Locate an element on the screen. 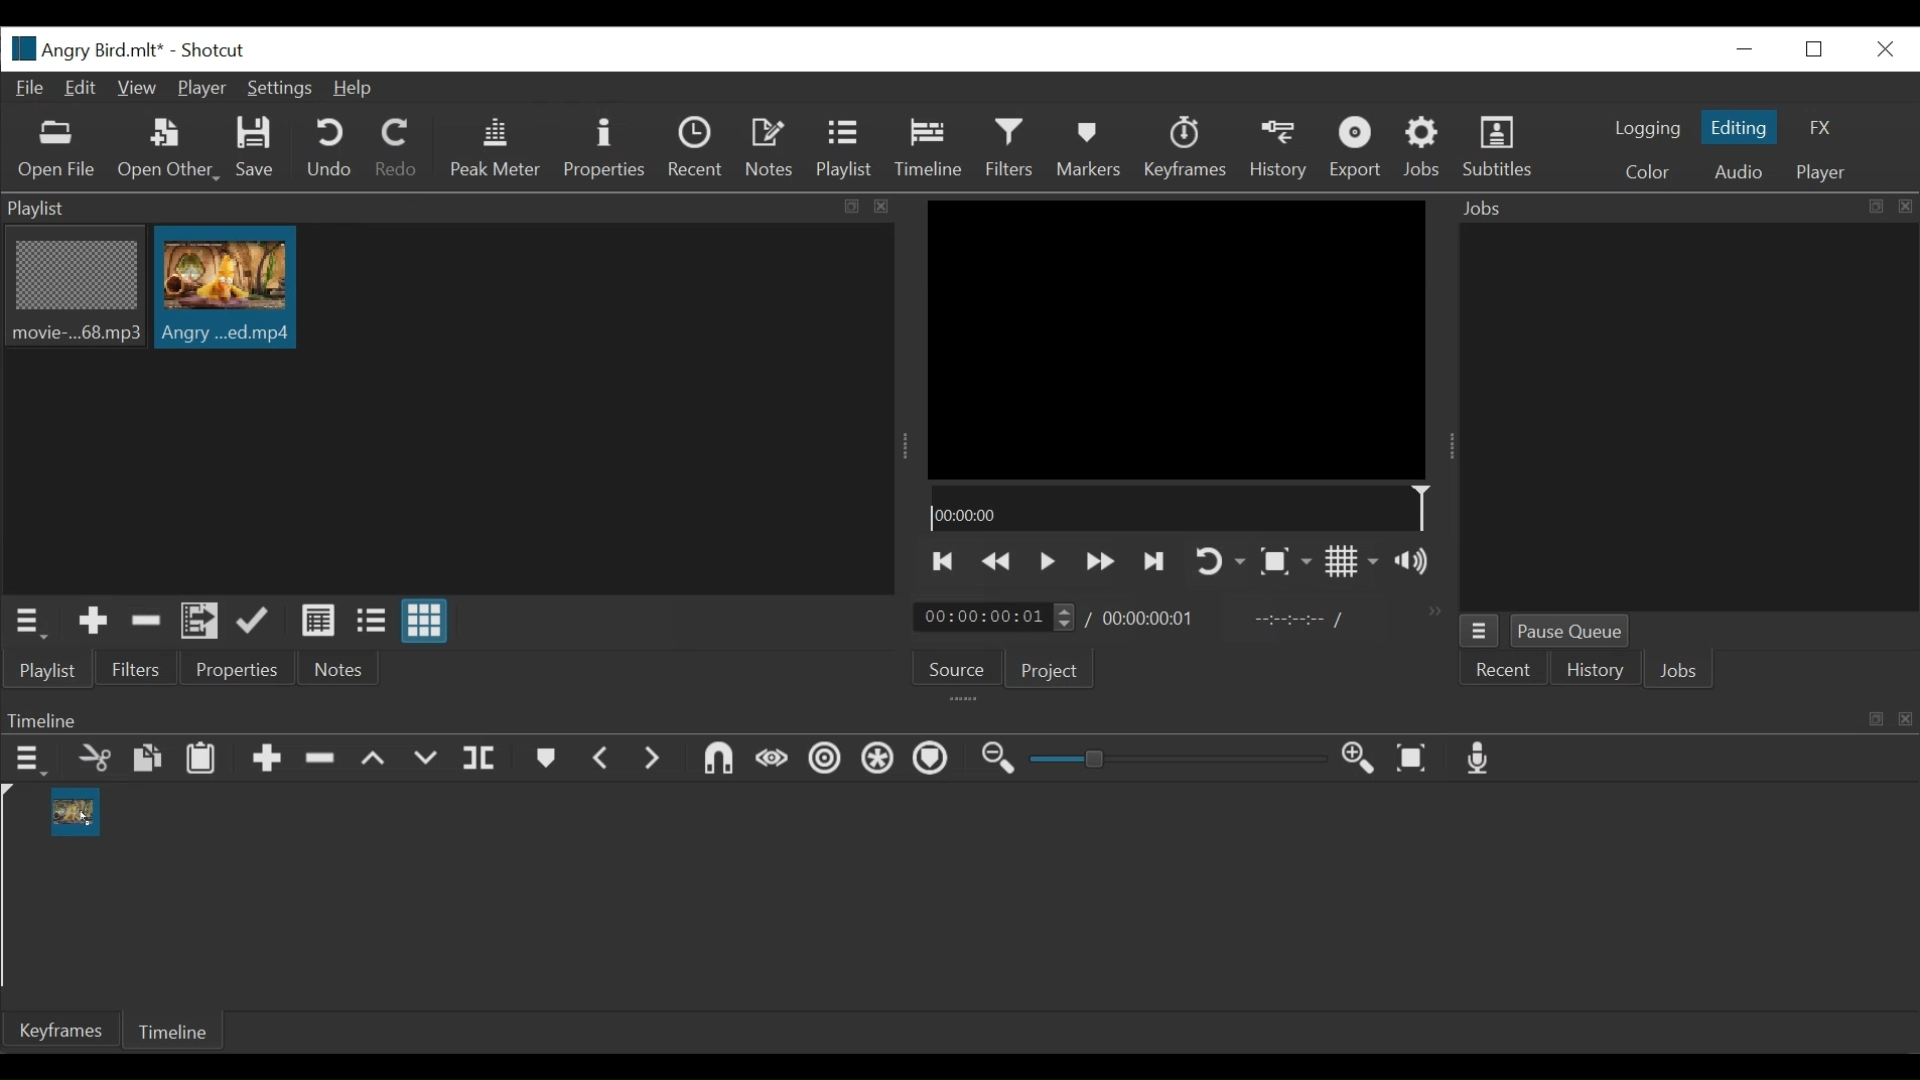 The width and height of the screenshot is (1920, 1080). Filters is located at coordinates (139, 668).